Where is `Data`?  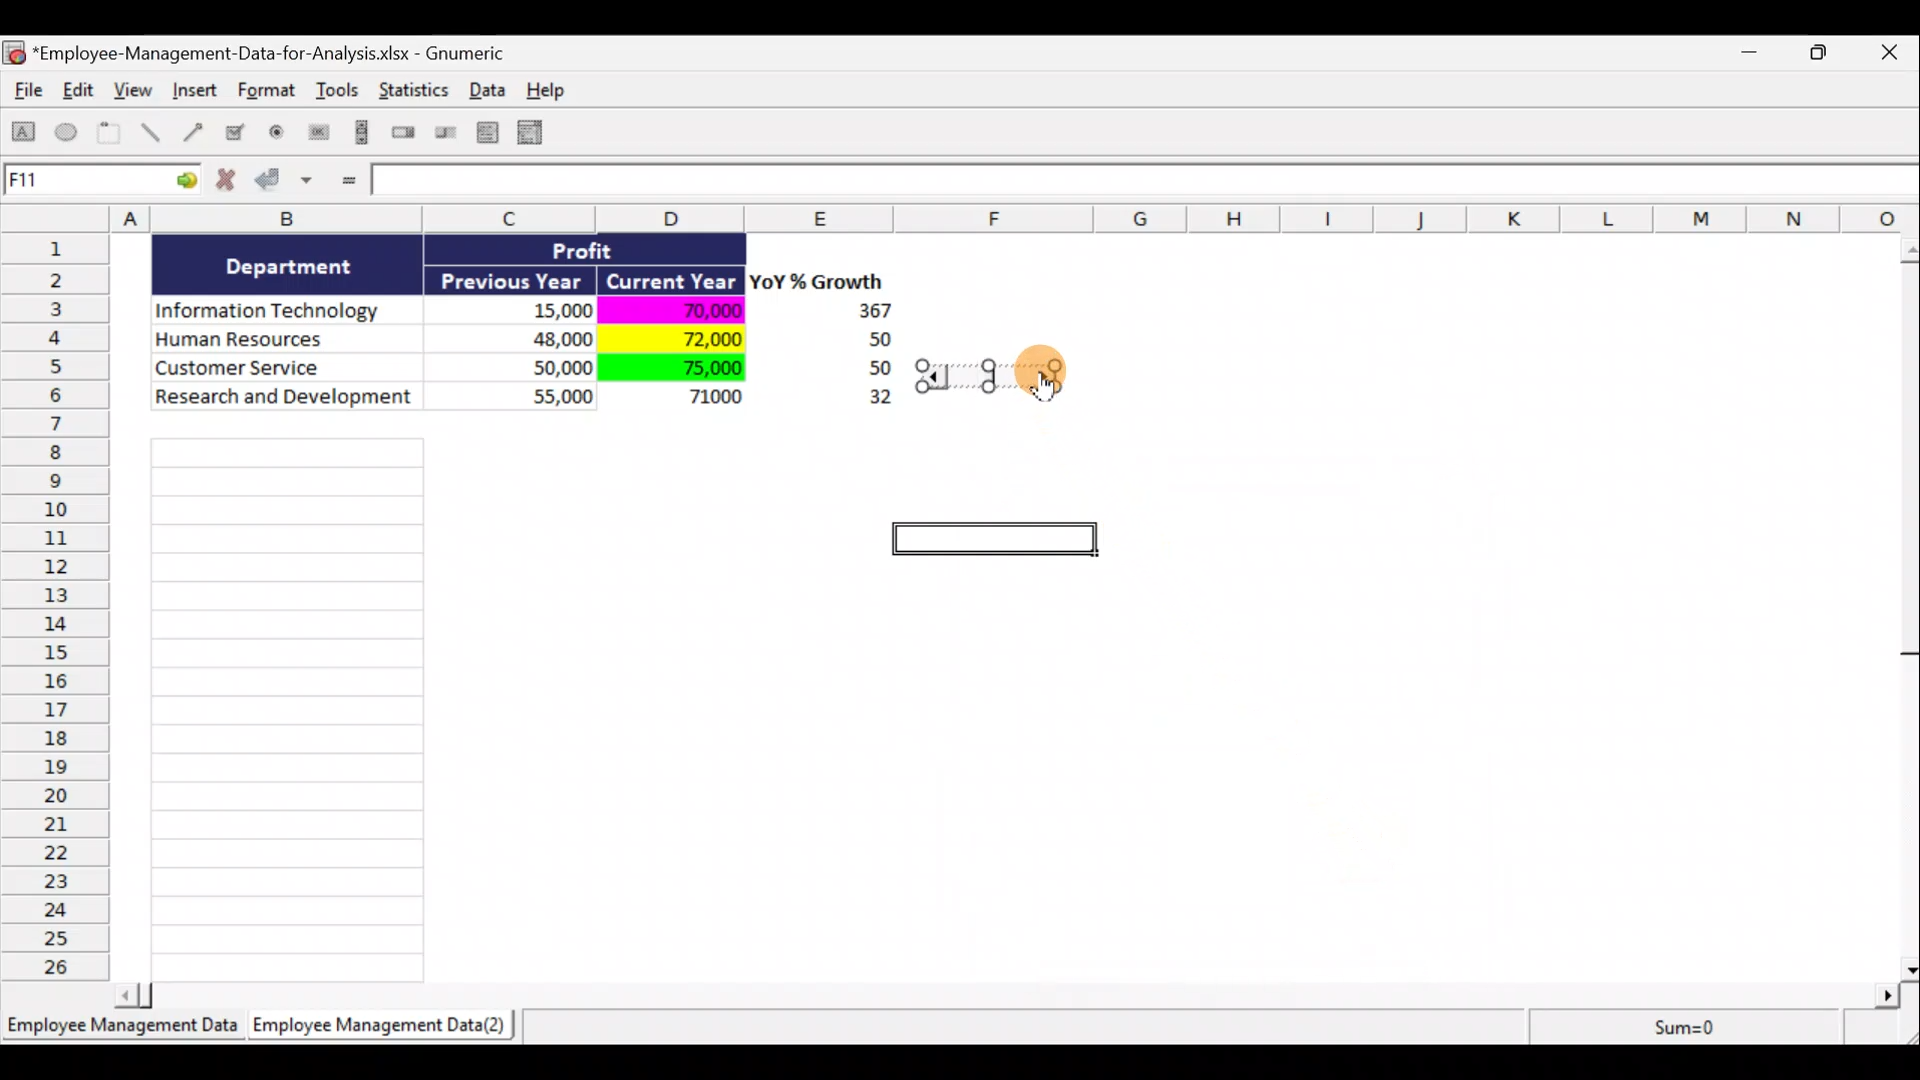
Data is located at coordinates (536, 338).